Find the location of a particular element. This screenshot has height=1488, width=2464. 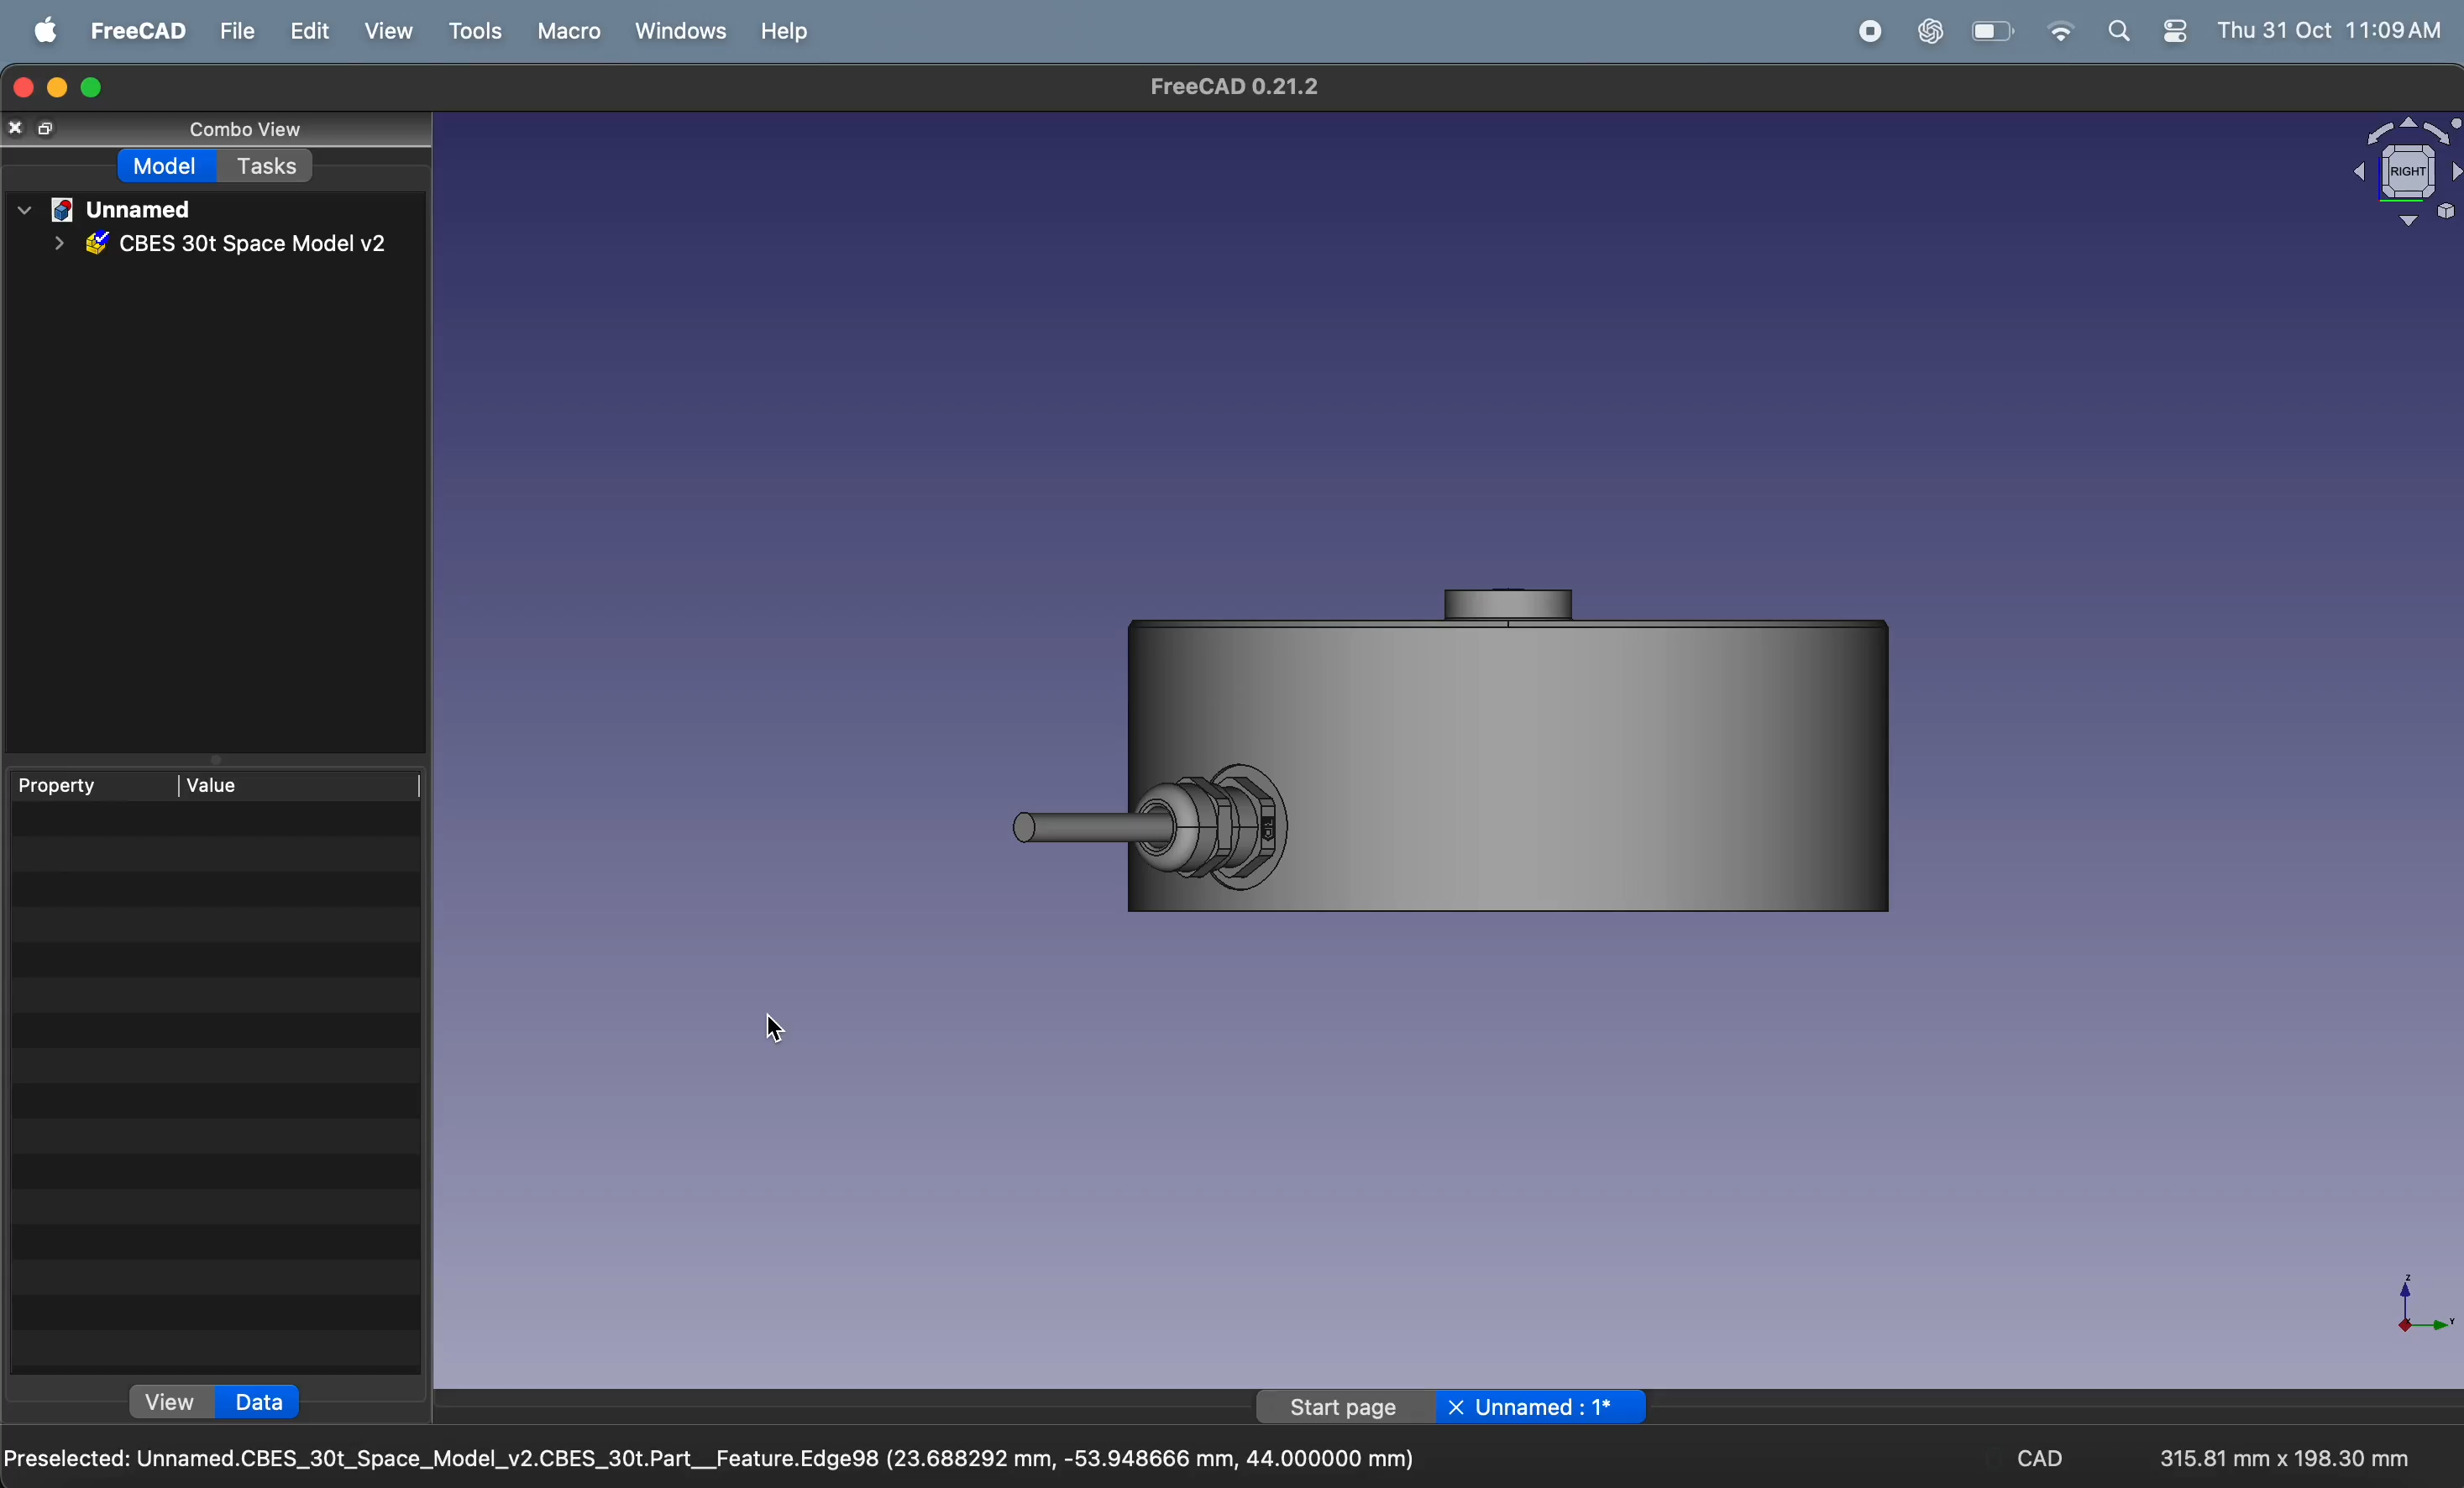

restore is located at coordinates (61, 88).